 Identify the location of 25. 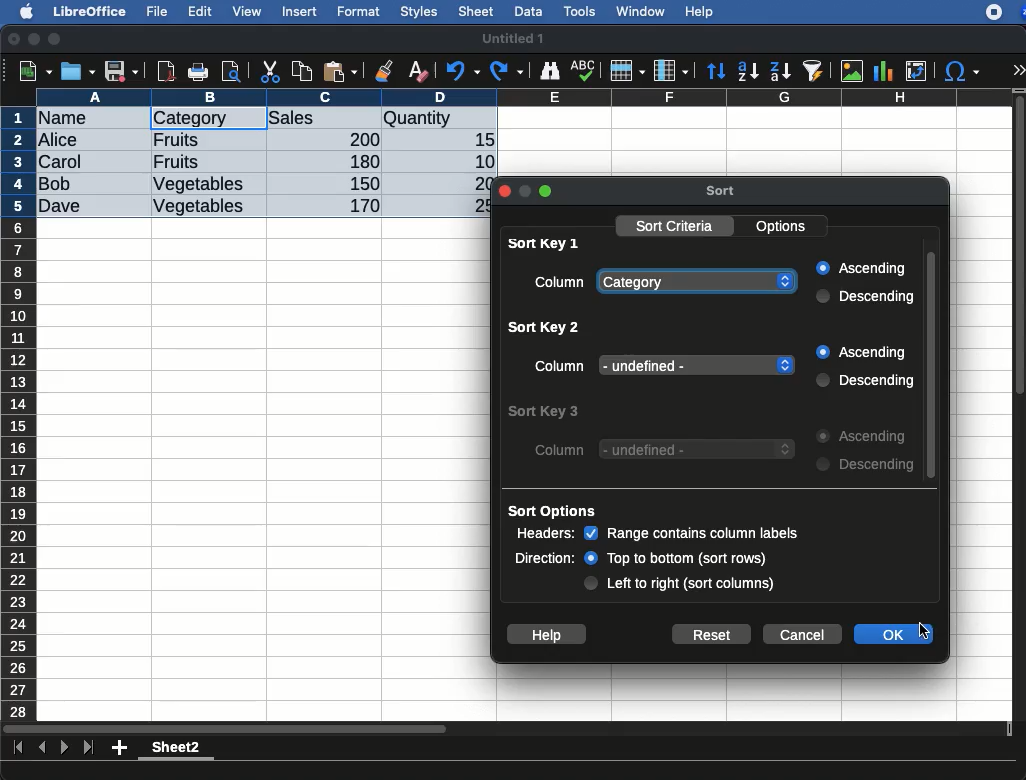
(473, 204).